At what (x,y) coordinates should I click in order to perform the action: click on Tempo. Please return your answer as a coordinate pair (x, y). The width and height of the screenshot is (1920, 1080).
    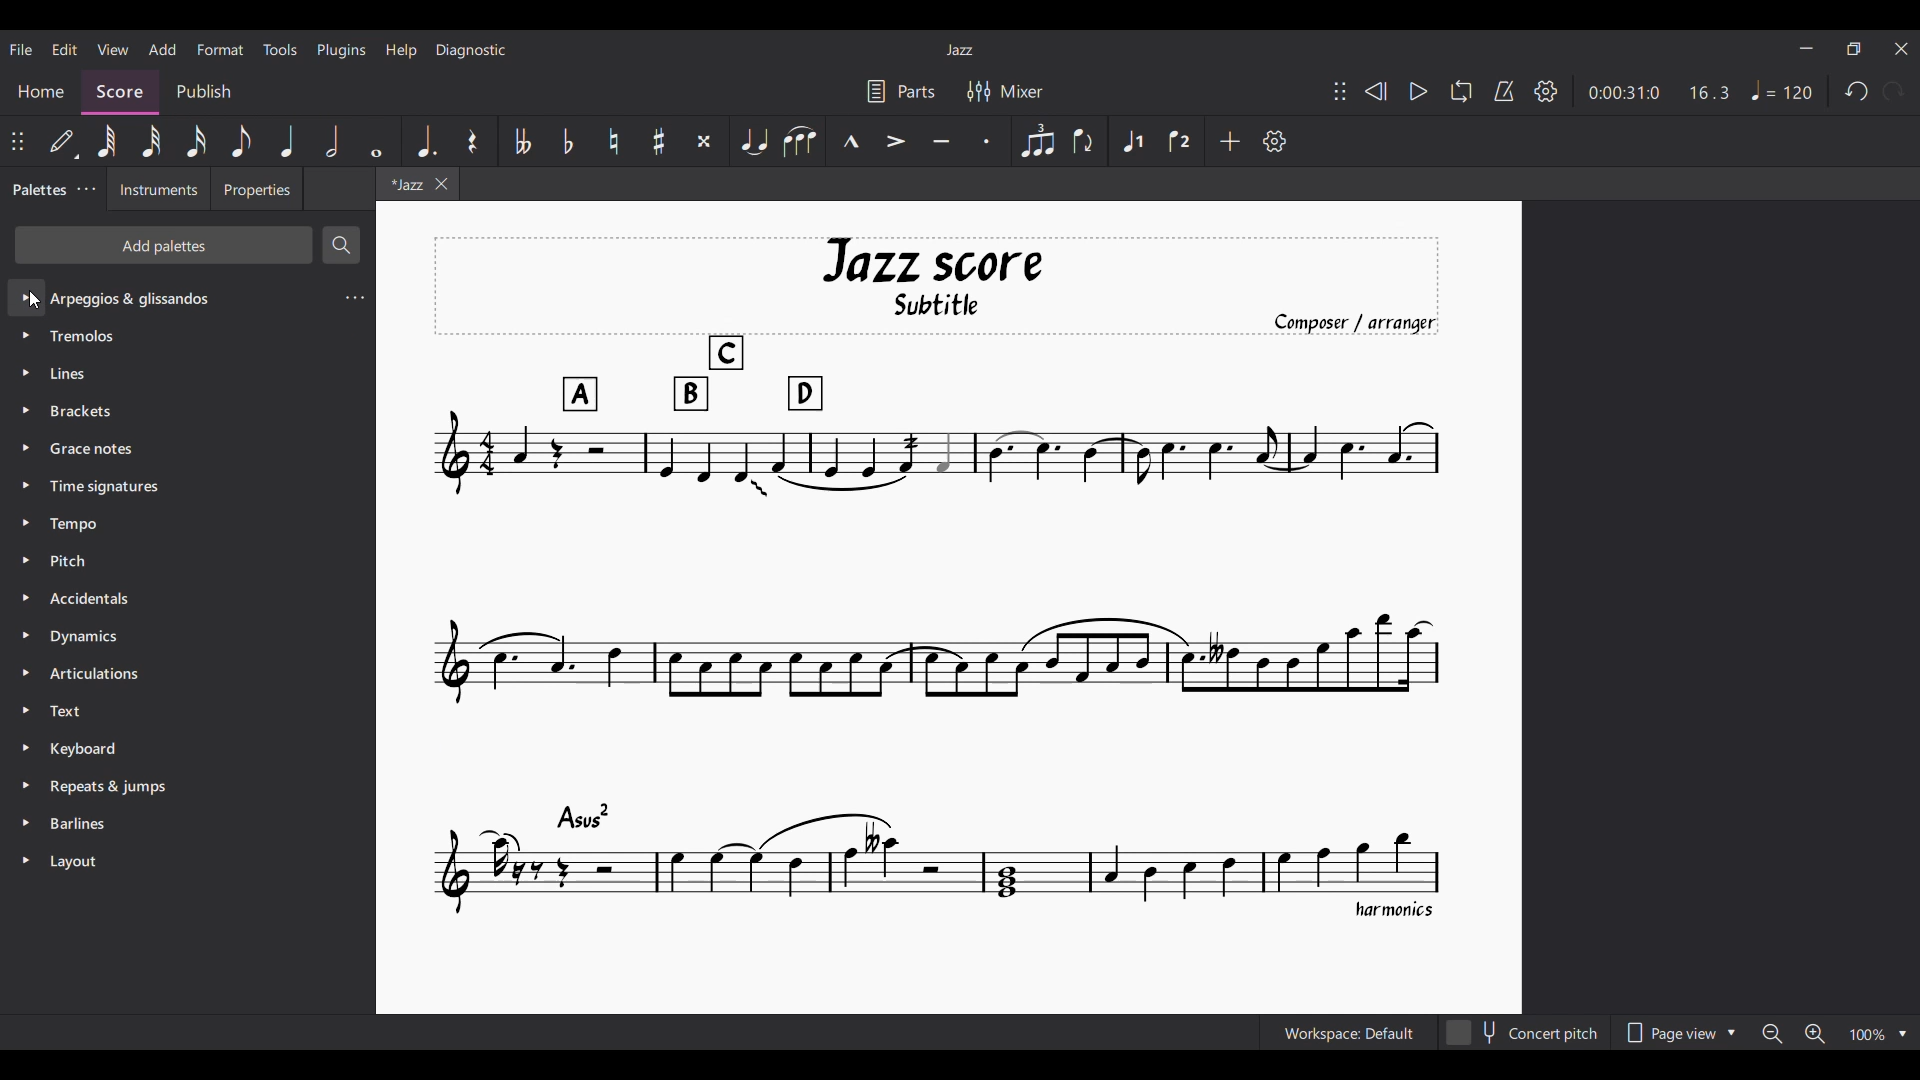
    Looking at the image, I should click on (1782, 90).